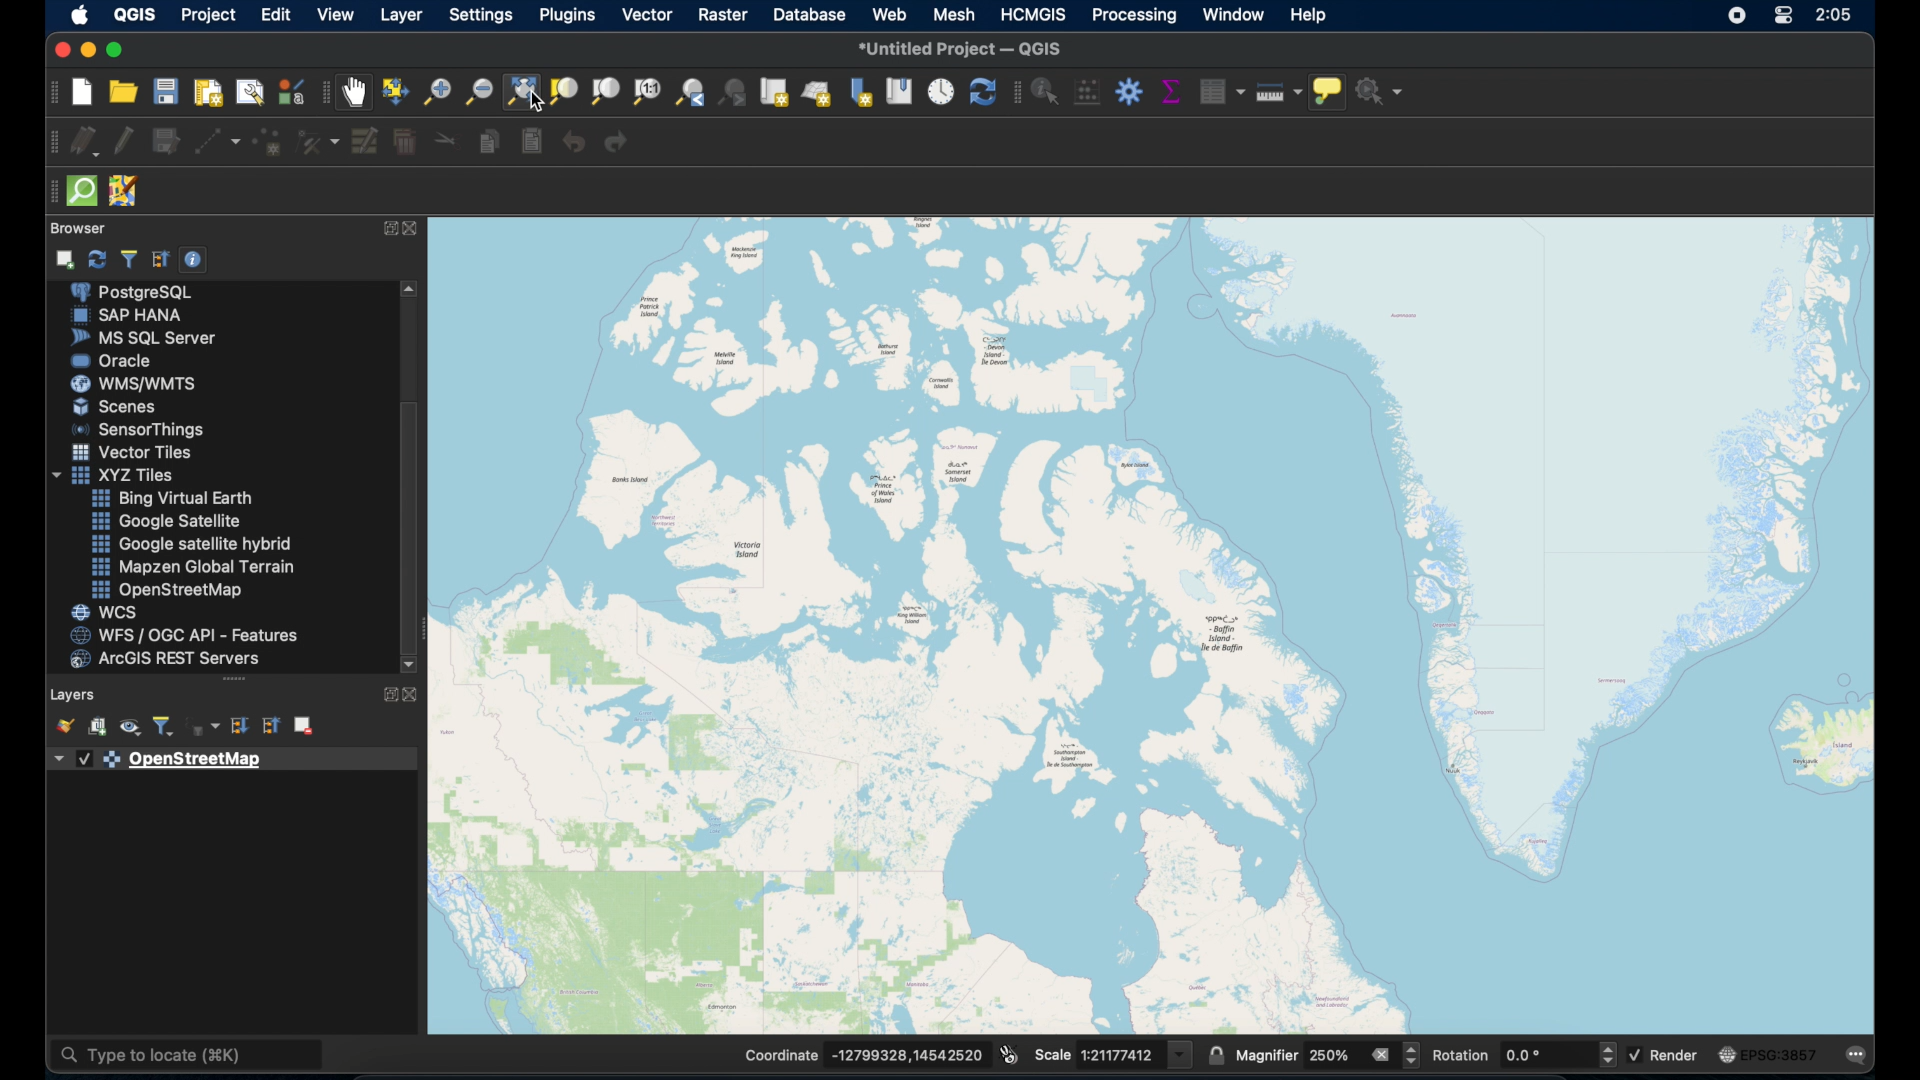  What do you see at coordinates (693, 93) in the screenshot?
I see `zoom last` at bounding box center [693, 93].